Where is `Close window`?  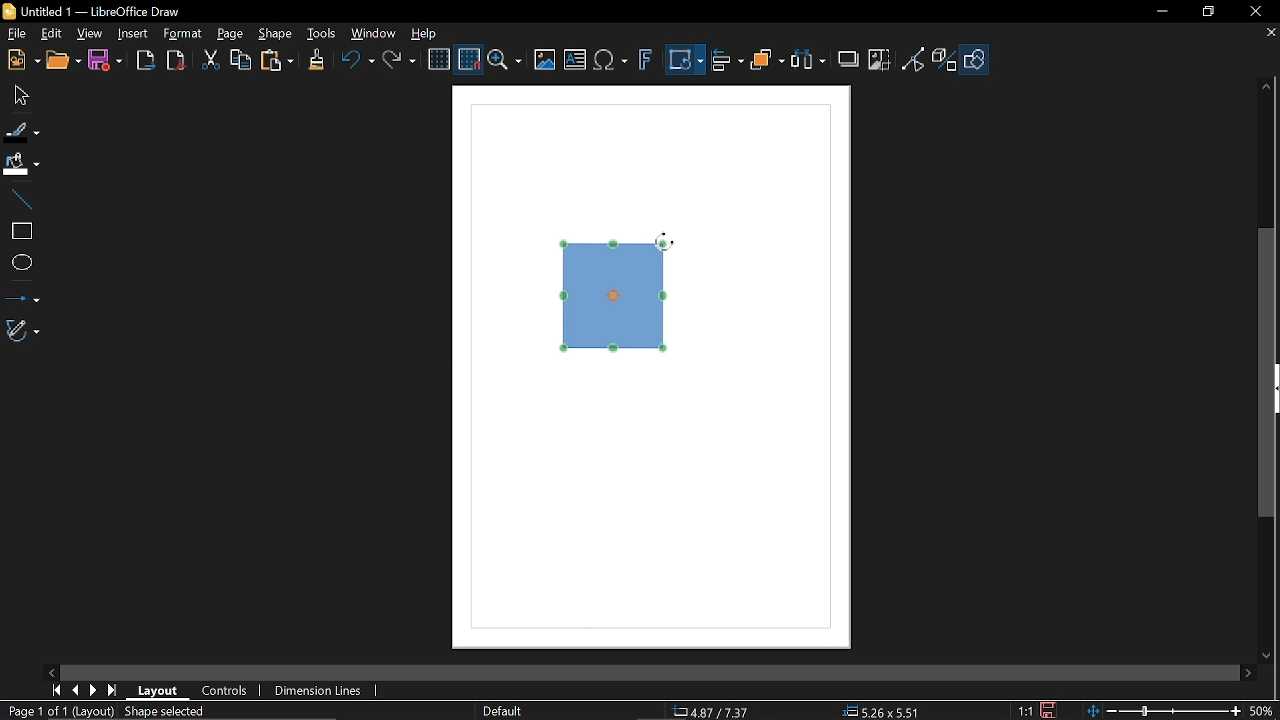 Close window is located at coordinates (1255, 12).